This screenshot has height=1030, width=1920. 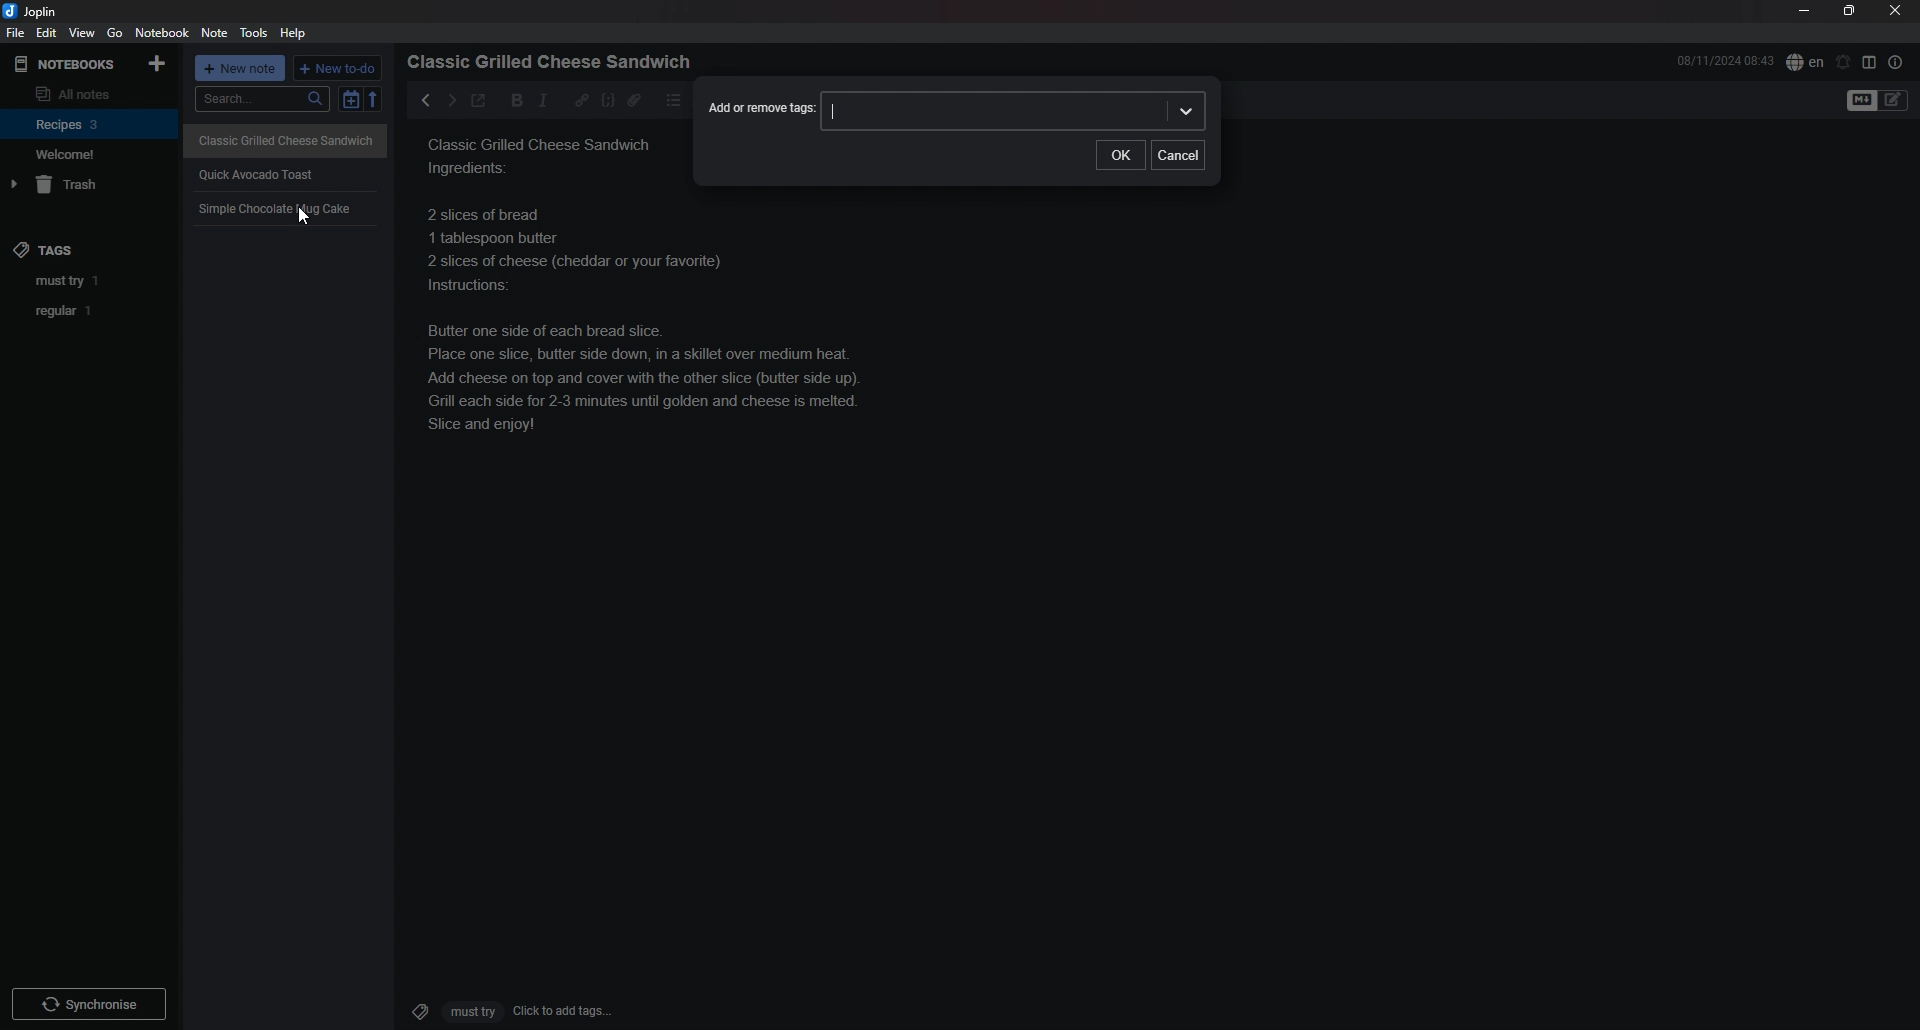 I want to click on toggle editor layout, so click(x=1870, y=62).